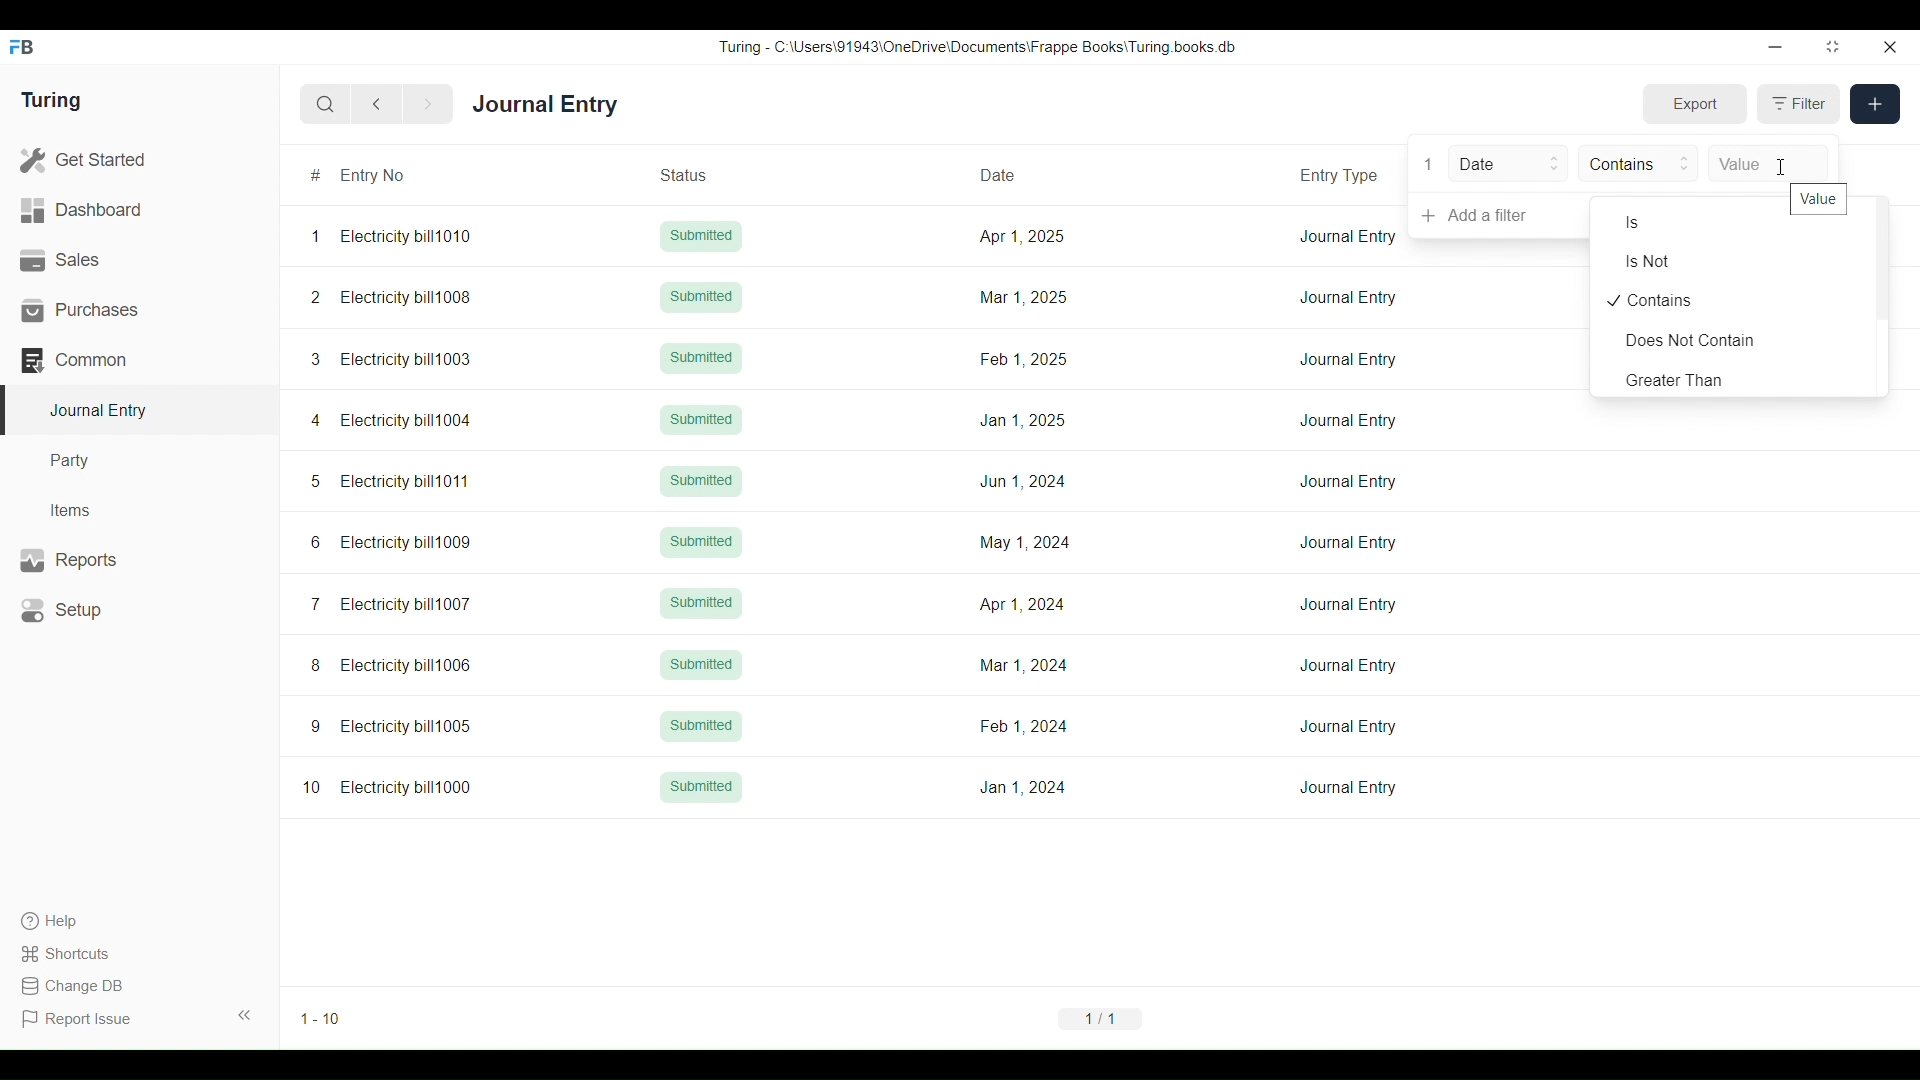 This screenshot has height=1080, width=1920. Describe the element at coordinates (139, 461) in the screenshot. I see `Party` at that location.